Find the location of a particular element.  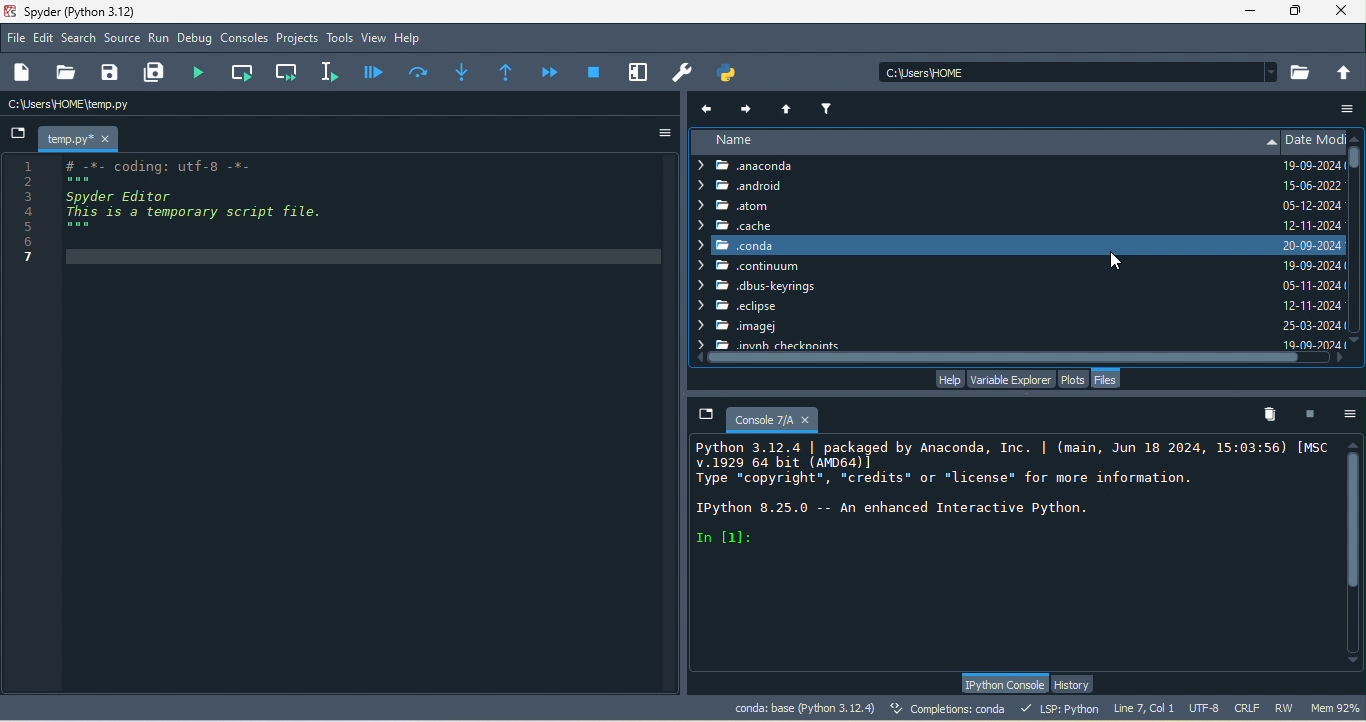

edit is located at coordinates (45, 39).